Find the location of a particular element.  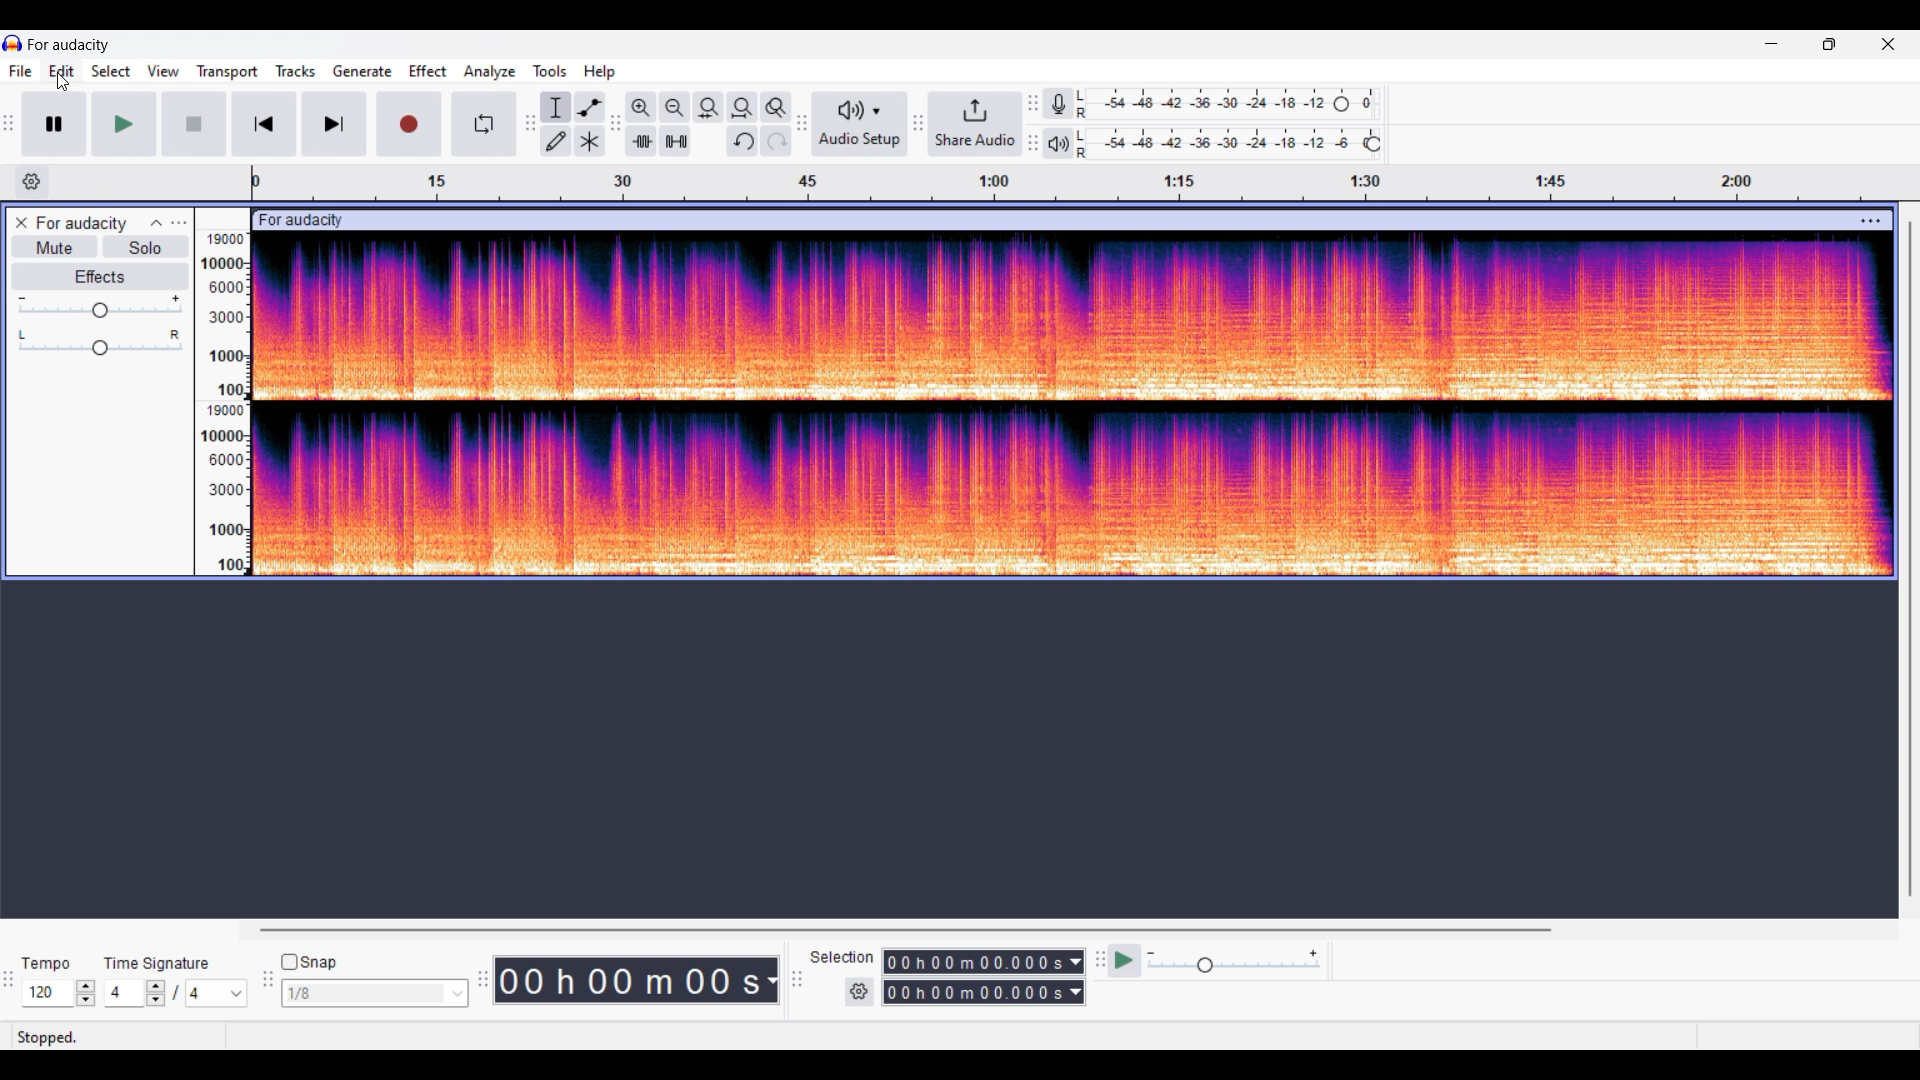

Volume slider is located at coordinates (99, 307).